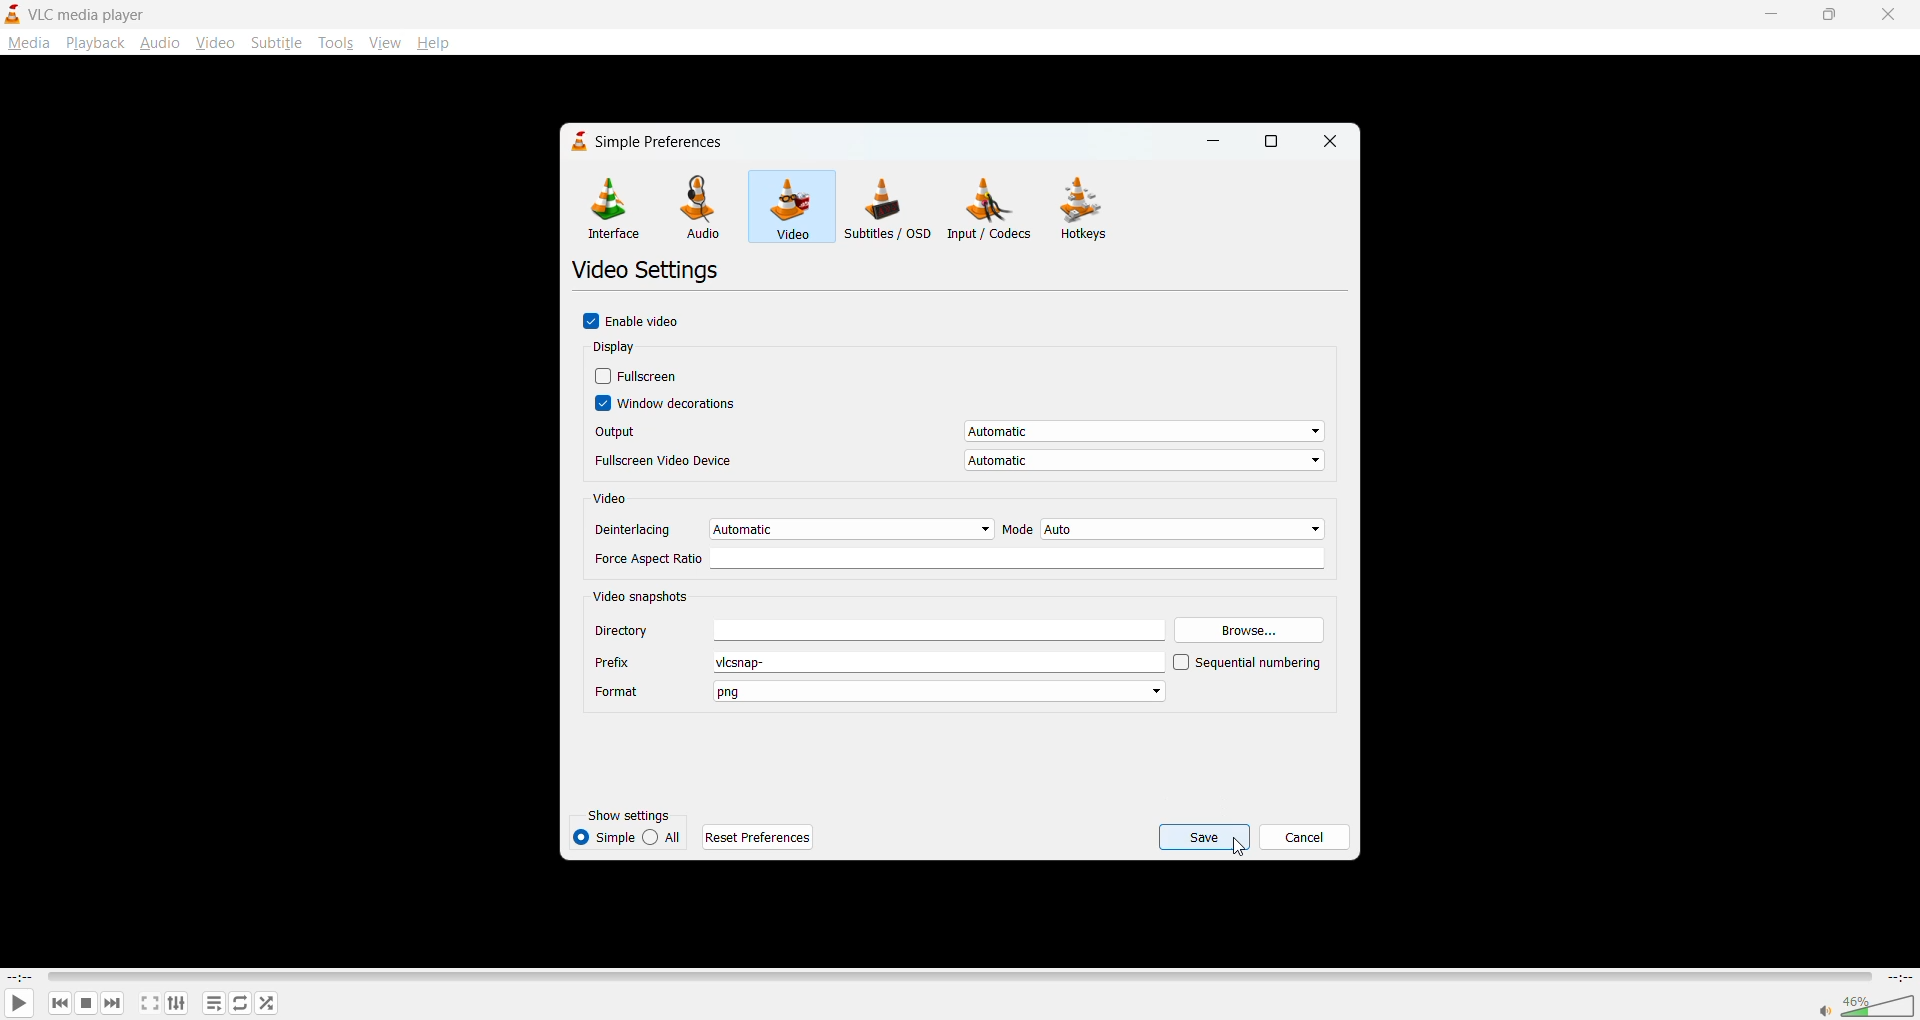  What do you see at coordinates (618, 348) in the screenshot?
I see `display` at bounding box center [618, 348].